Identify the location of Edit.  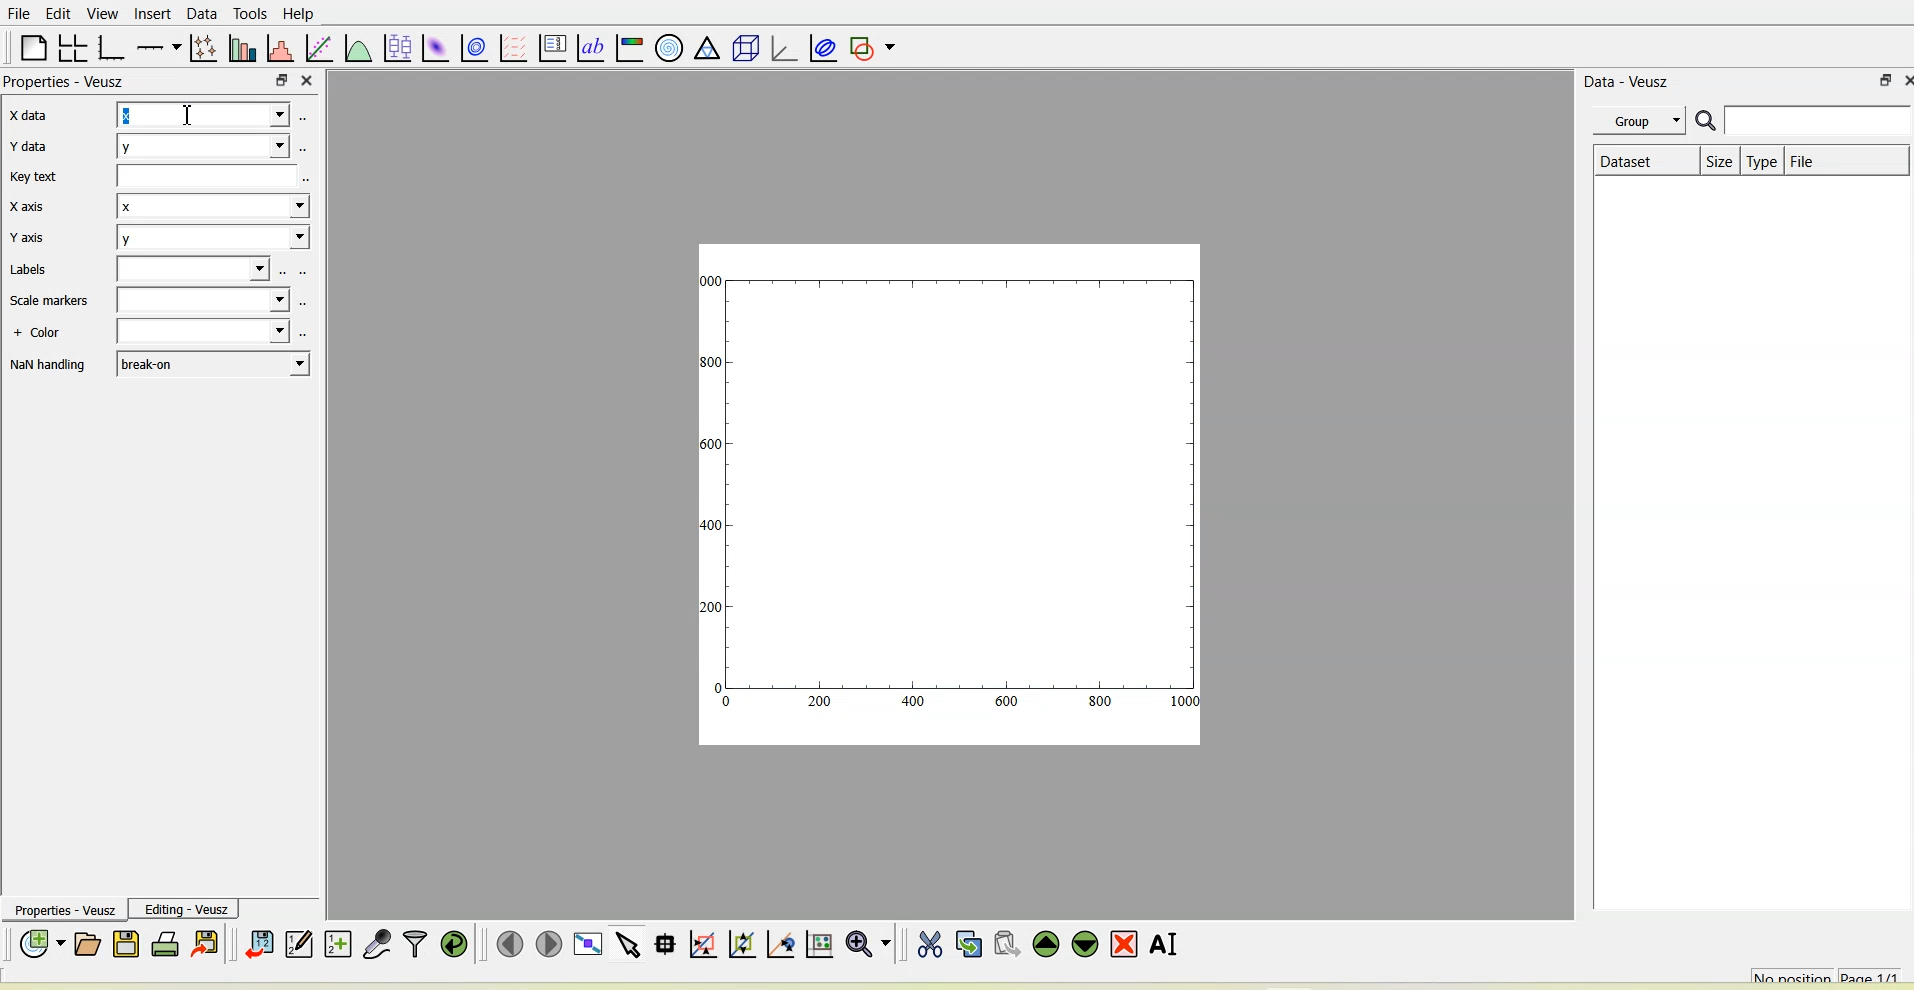
(59, 15).